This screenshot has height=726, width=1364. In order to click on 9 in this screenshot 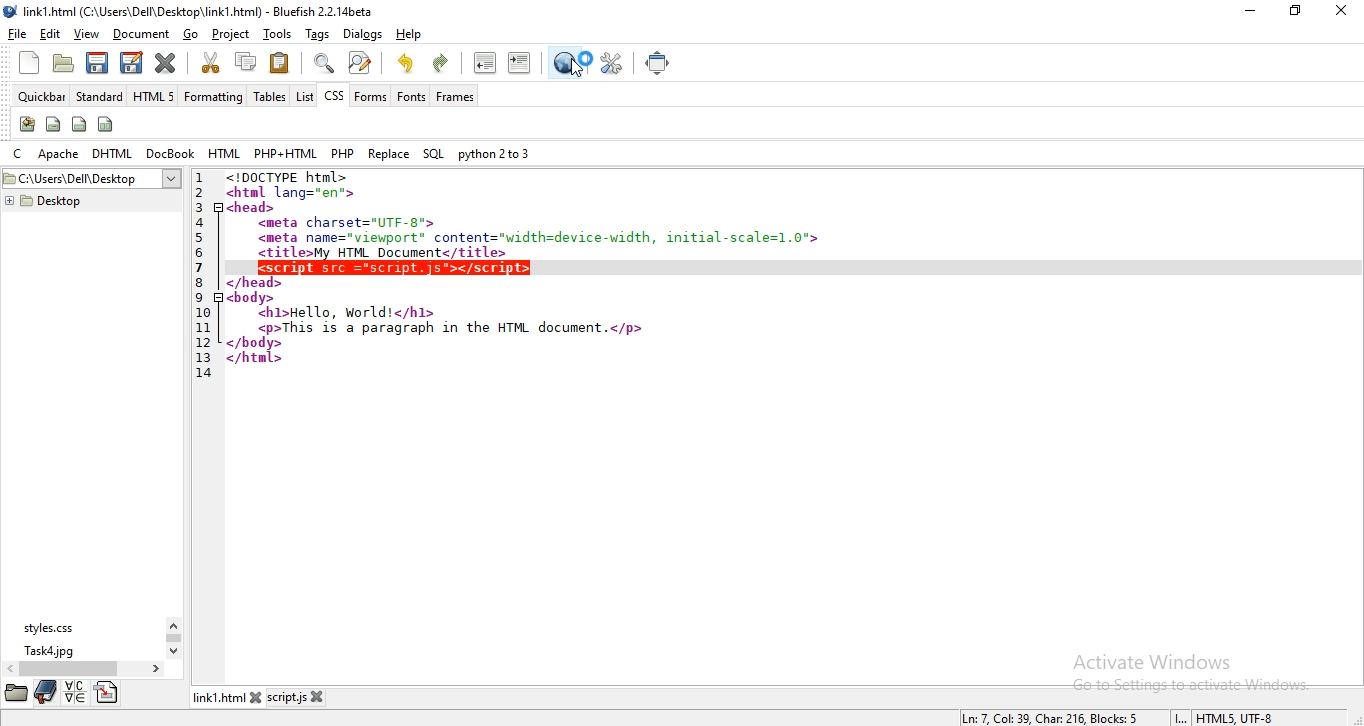, I will do `click(199, 298)`.